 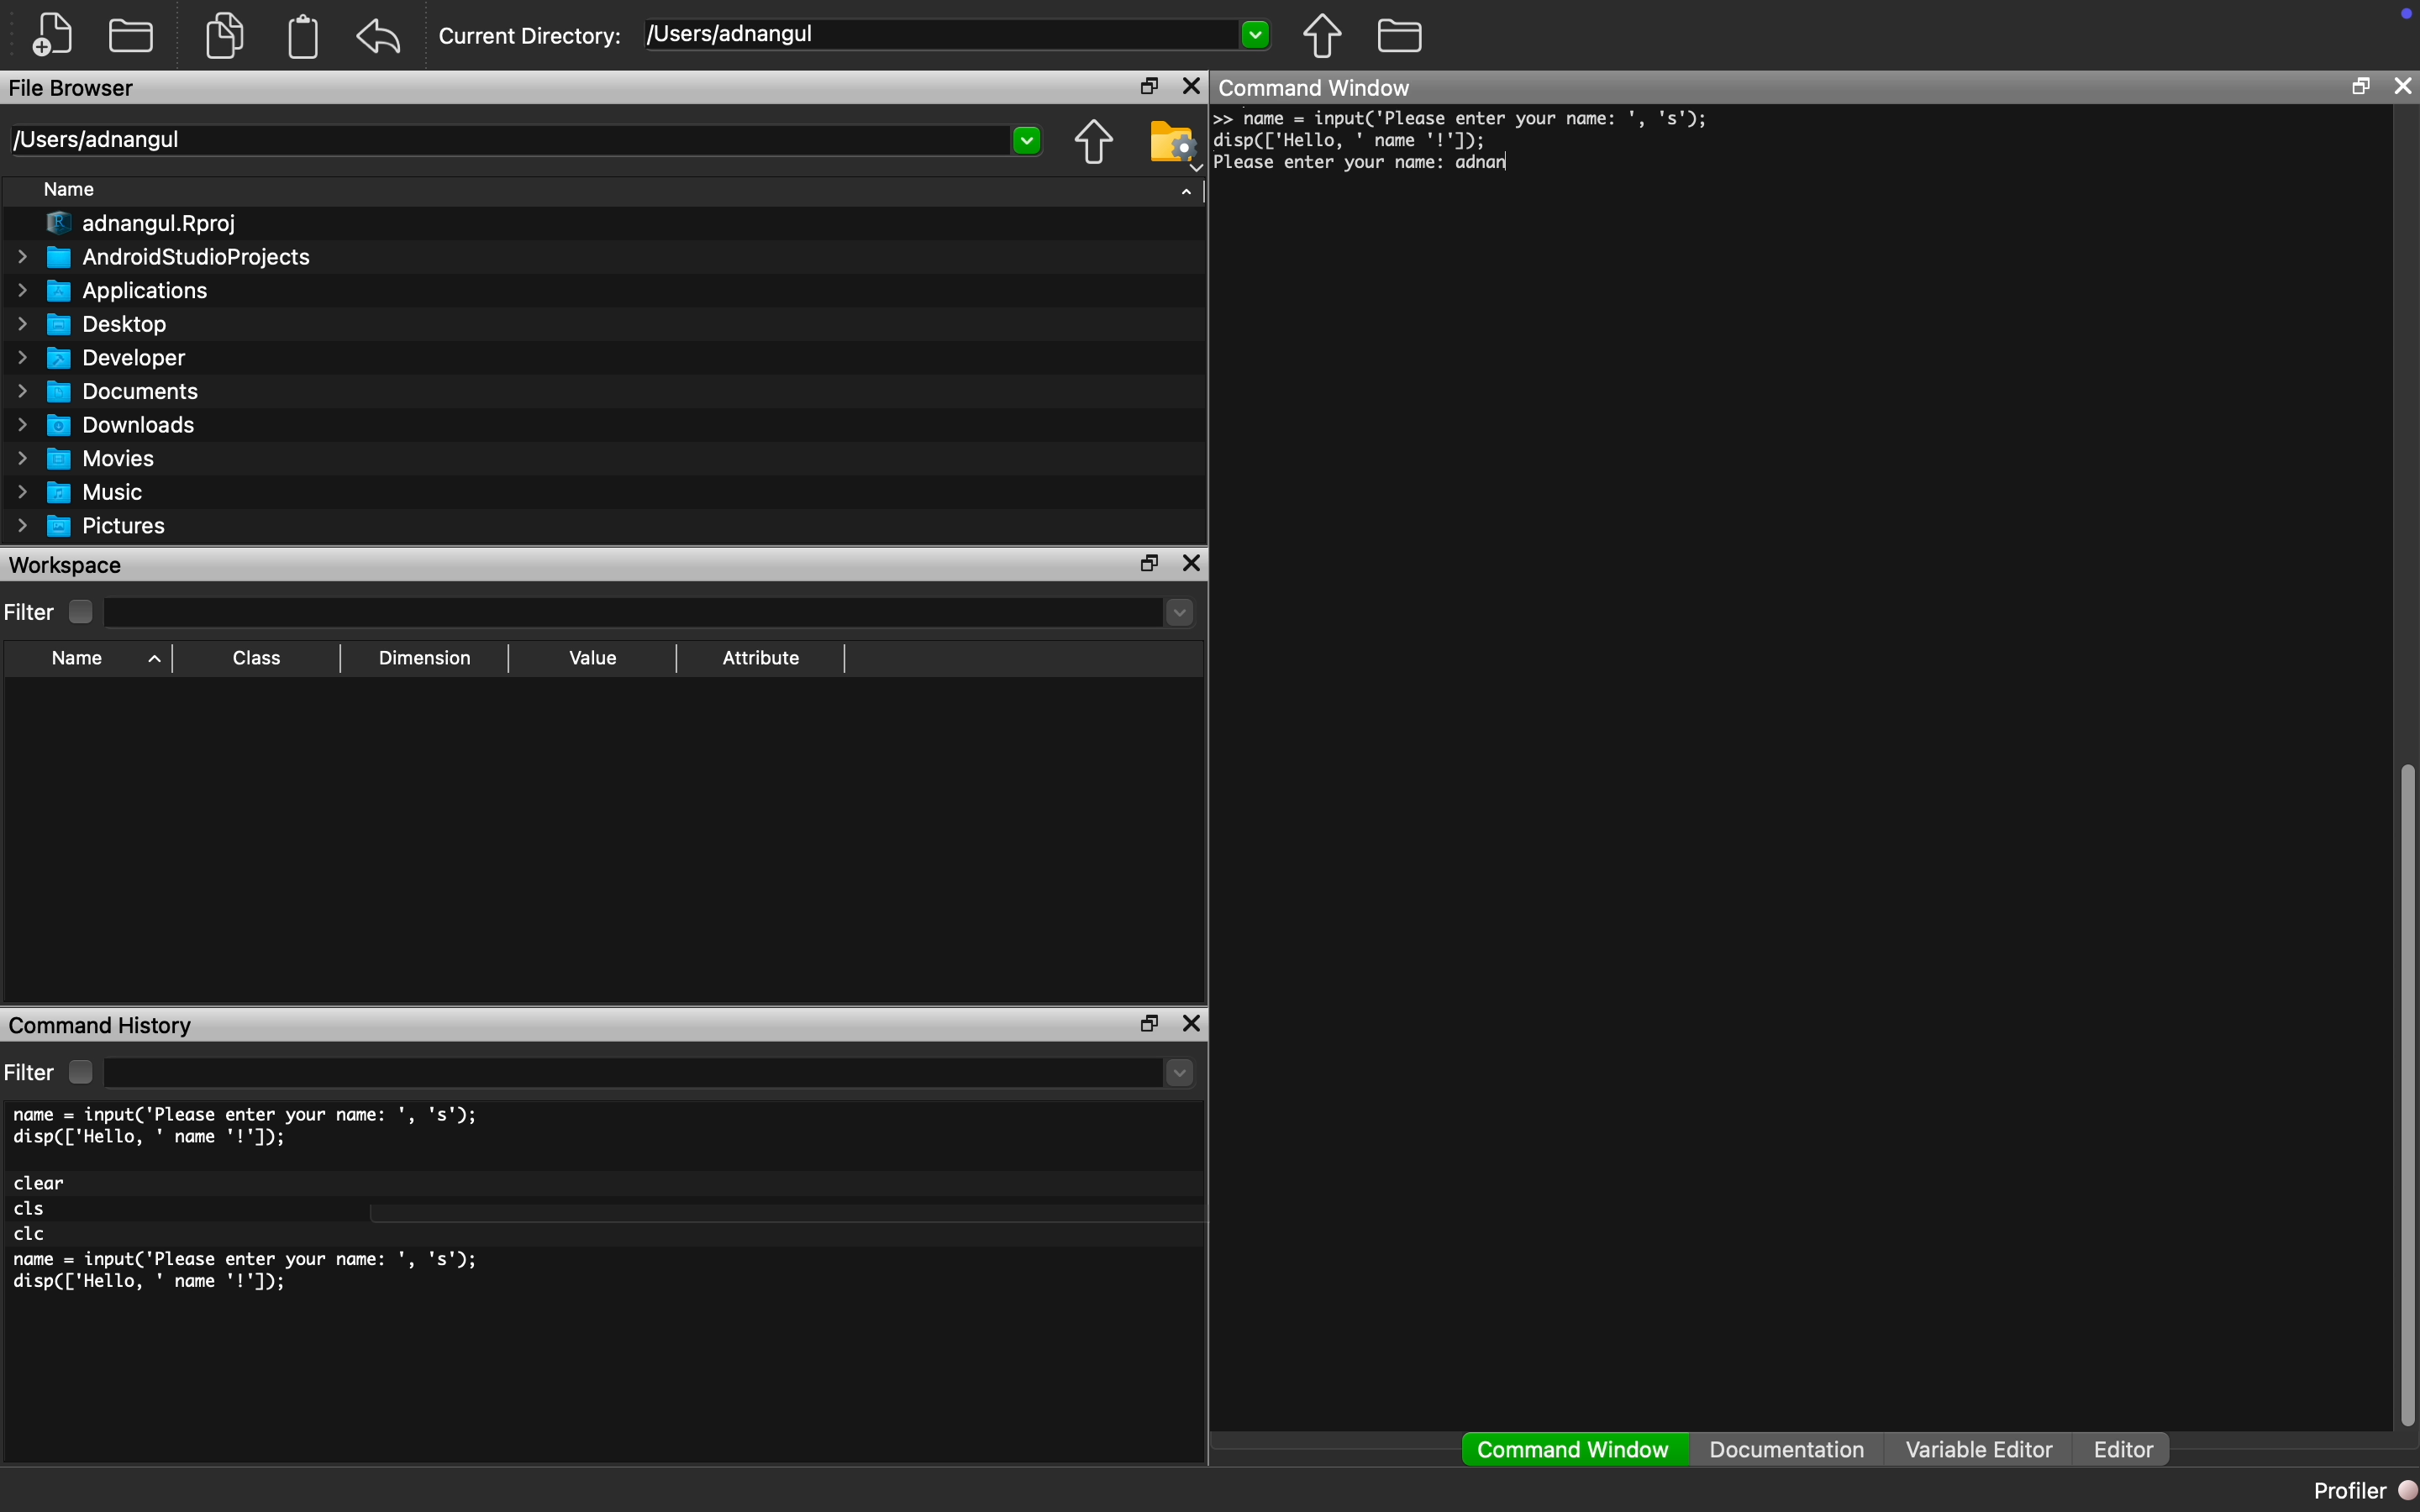 What do you see at coordinates (1324, 36) in the screenshot?
I see `previous file` at bounding box center [1324, 36].